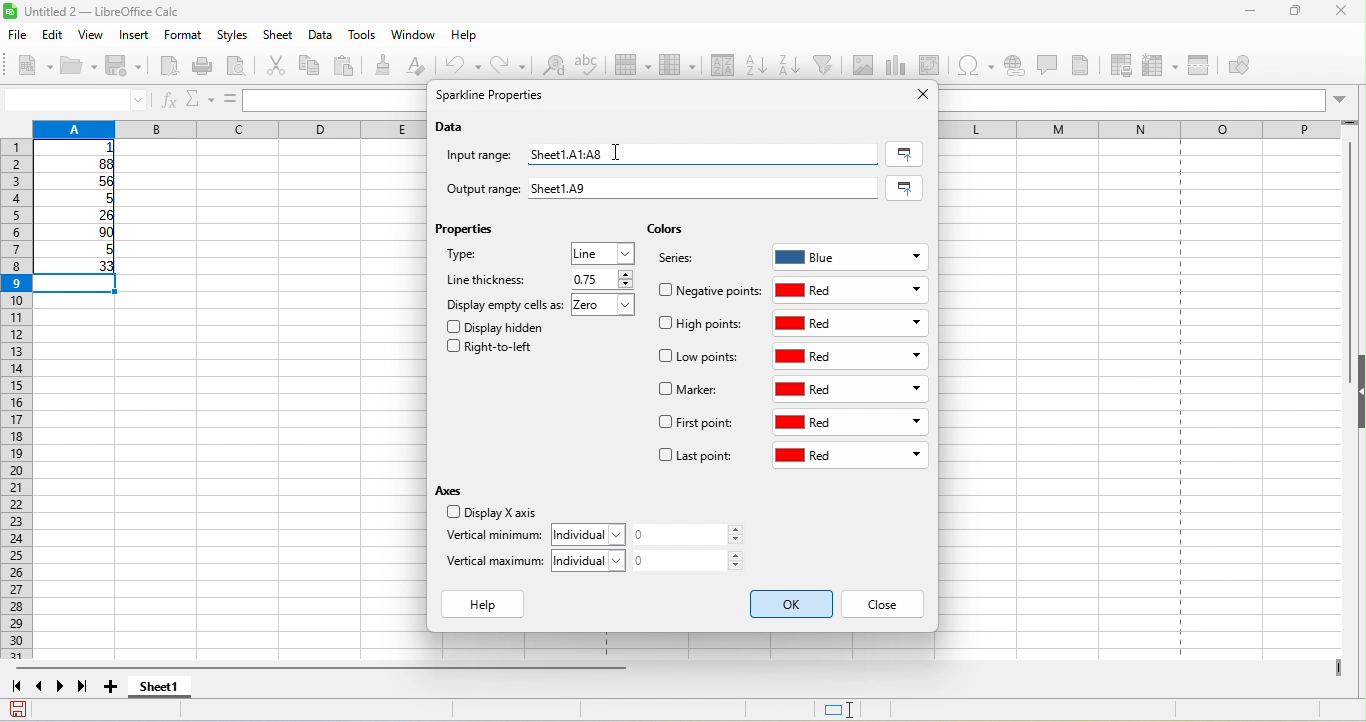  I want to click on 0, so click(694, 535).